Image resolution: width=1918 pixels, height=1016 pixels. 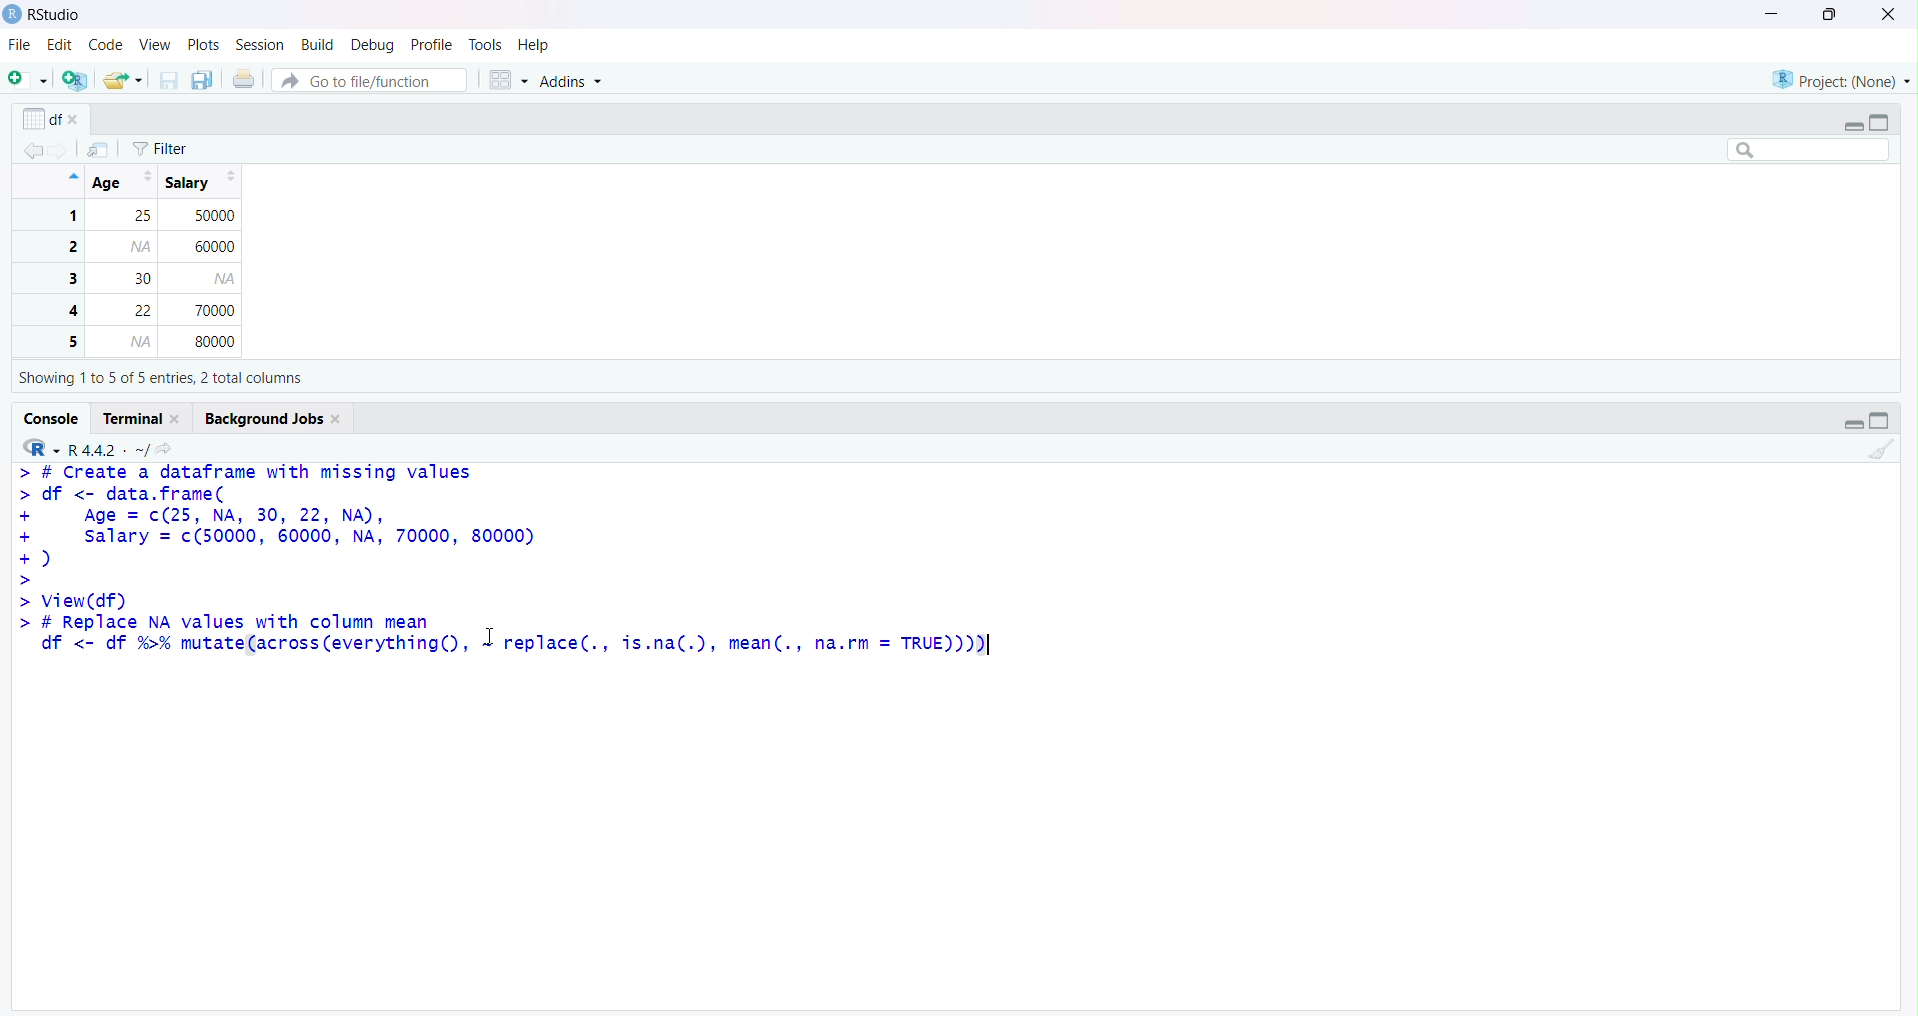 I want to click on Profile, so click(x=433, y=44).